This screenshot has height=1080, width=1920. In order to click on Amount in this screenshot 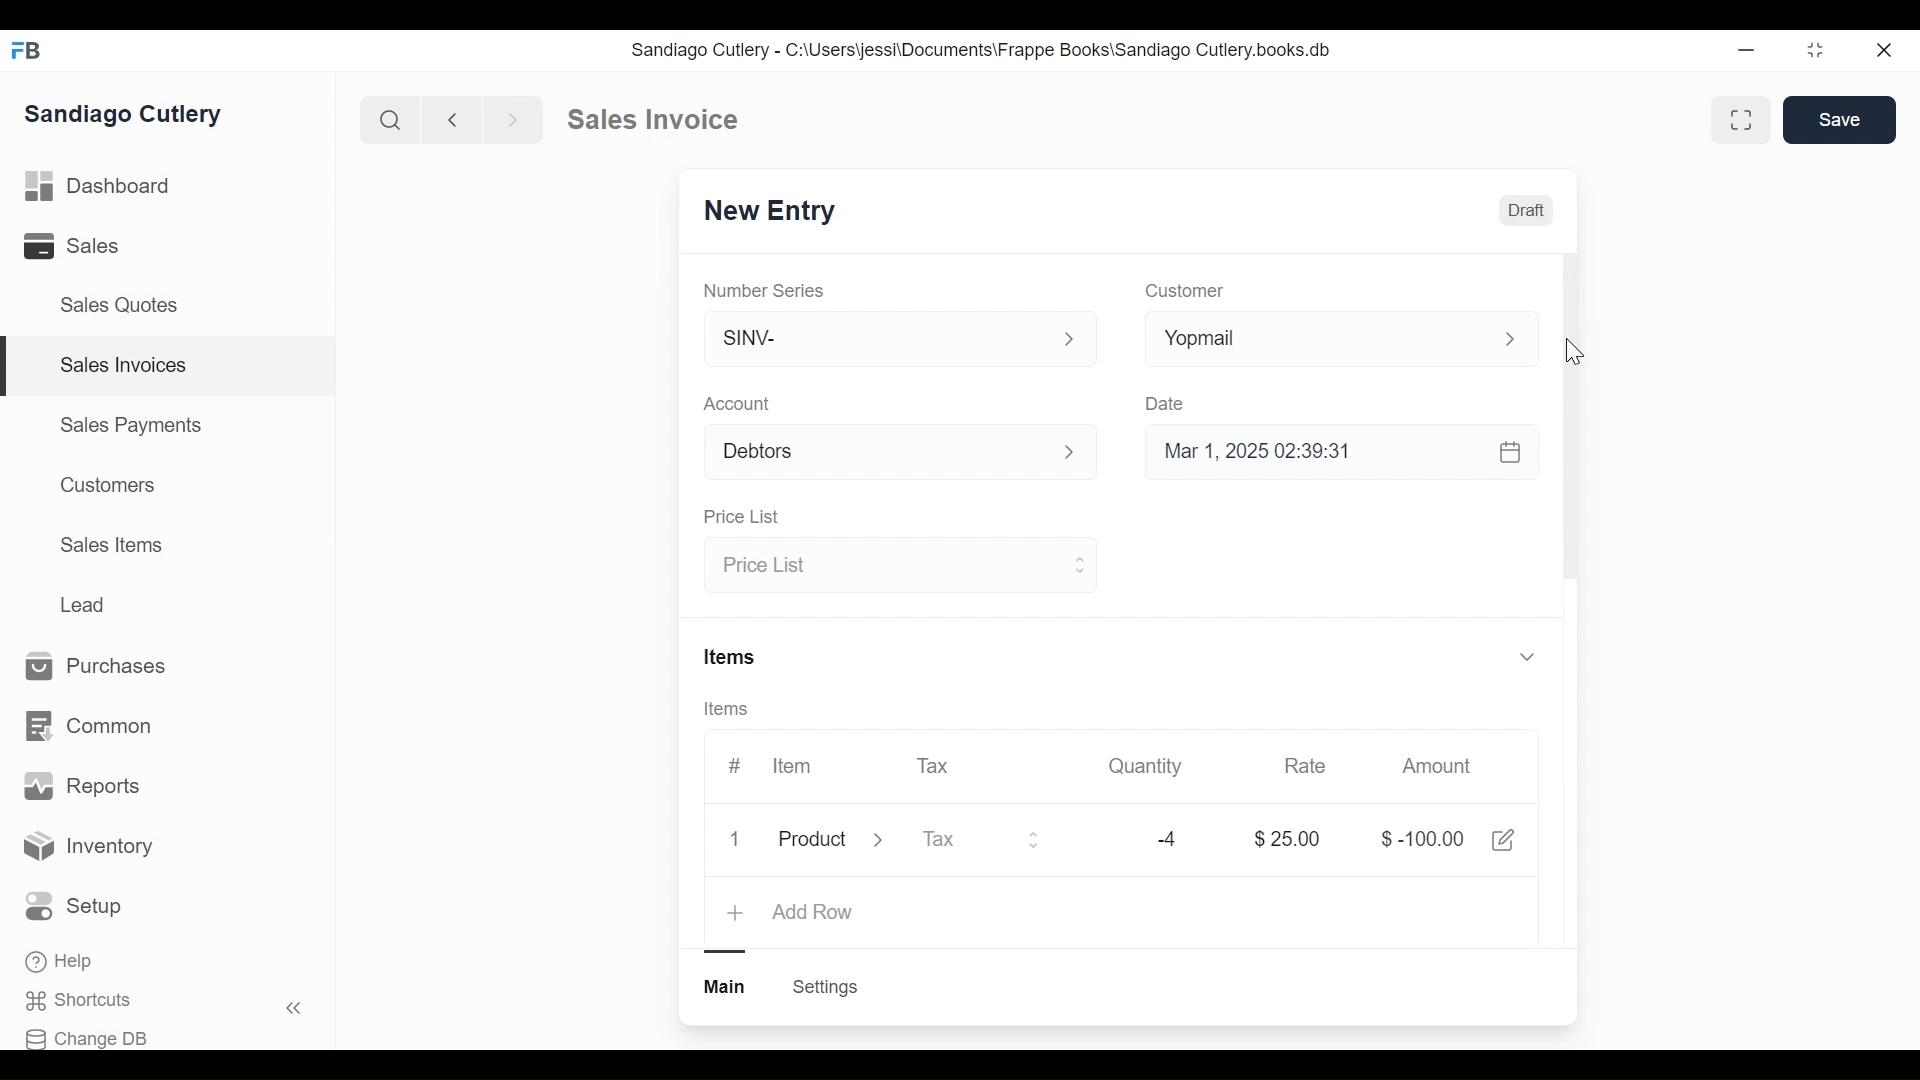, I will do `click(1438, 768)`.